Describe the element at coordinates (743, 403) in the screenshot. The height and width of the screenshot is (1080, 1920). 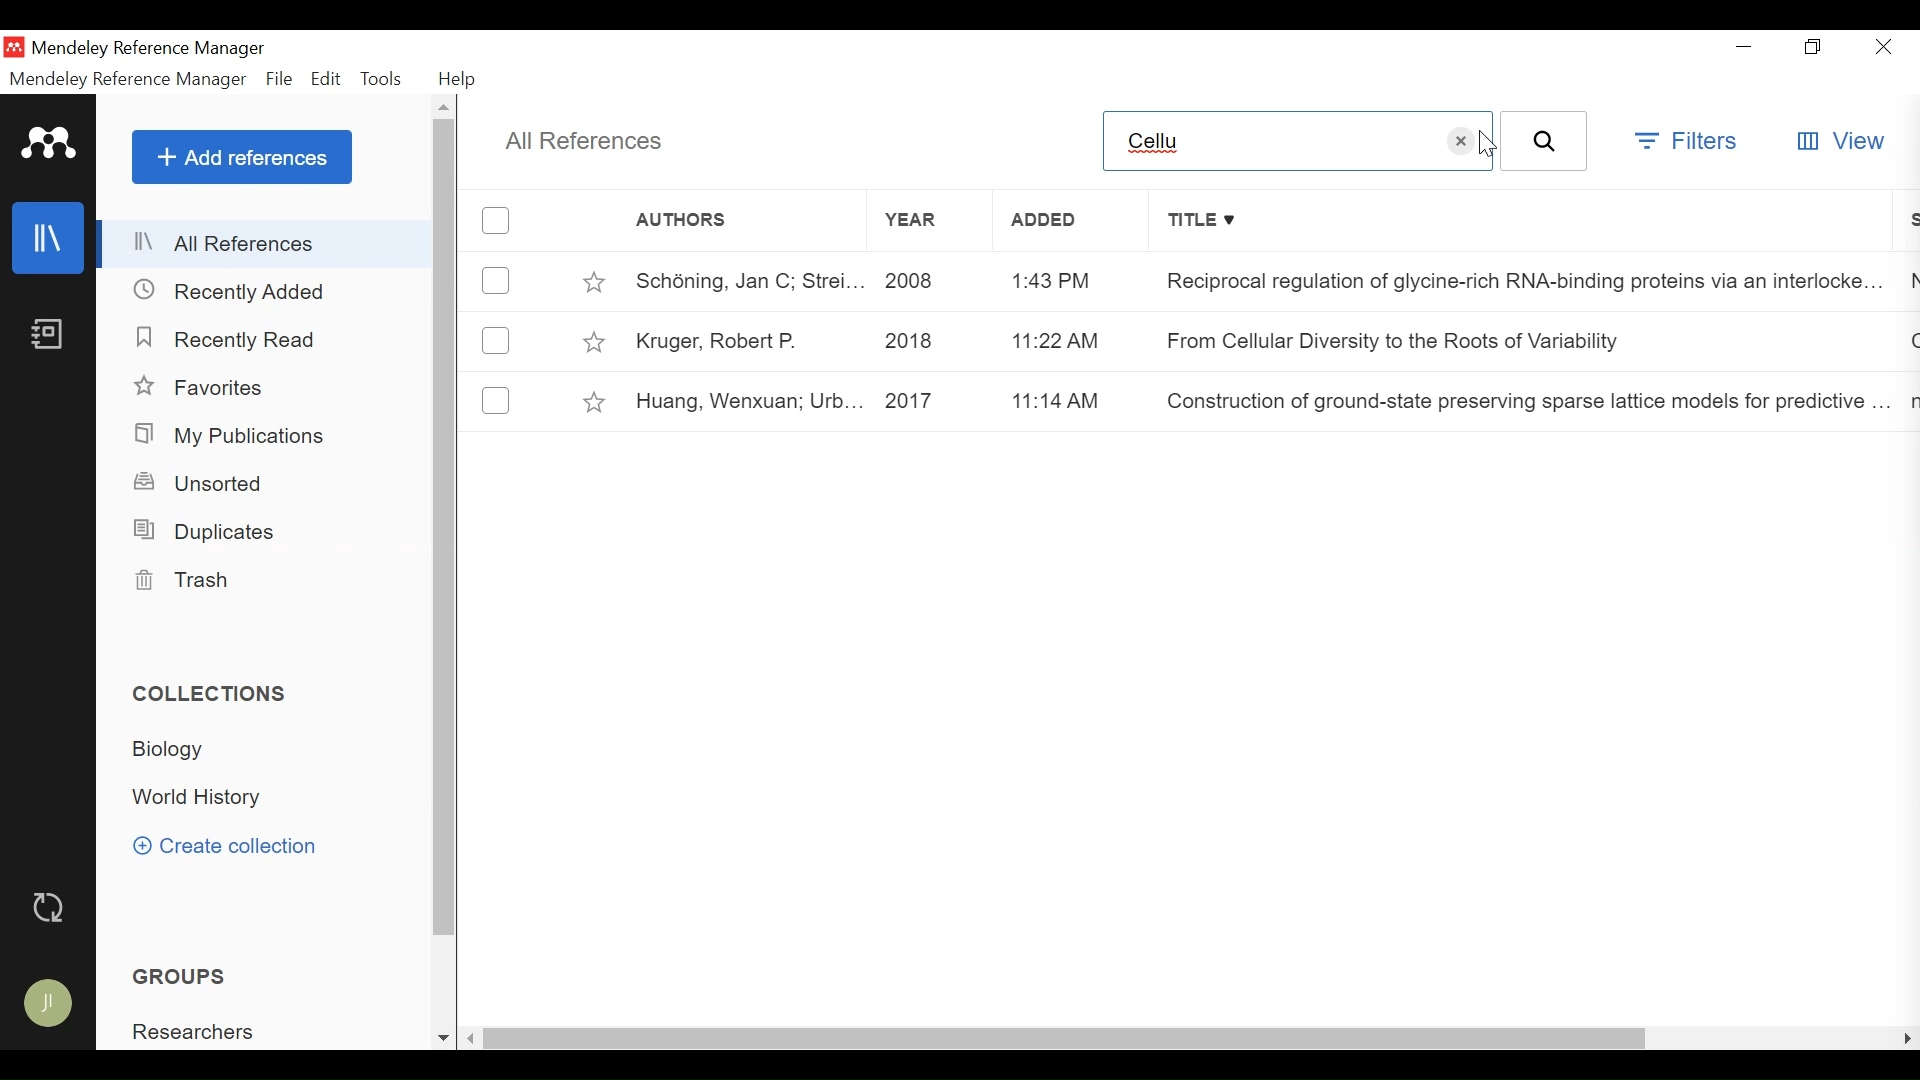
I see `Huang, Wenxuan; Urb...` at that location.